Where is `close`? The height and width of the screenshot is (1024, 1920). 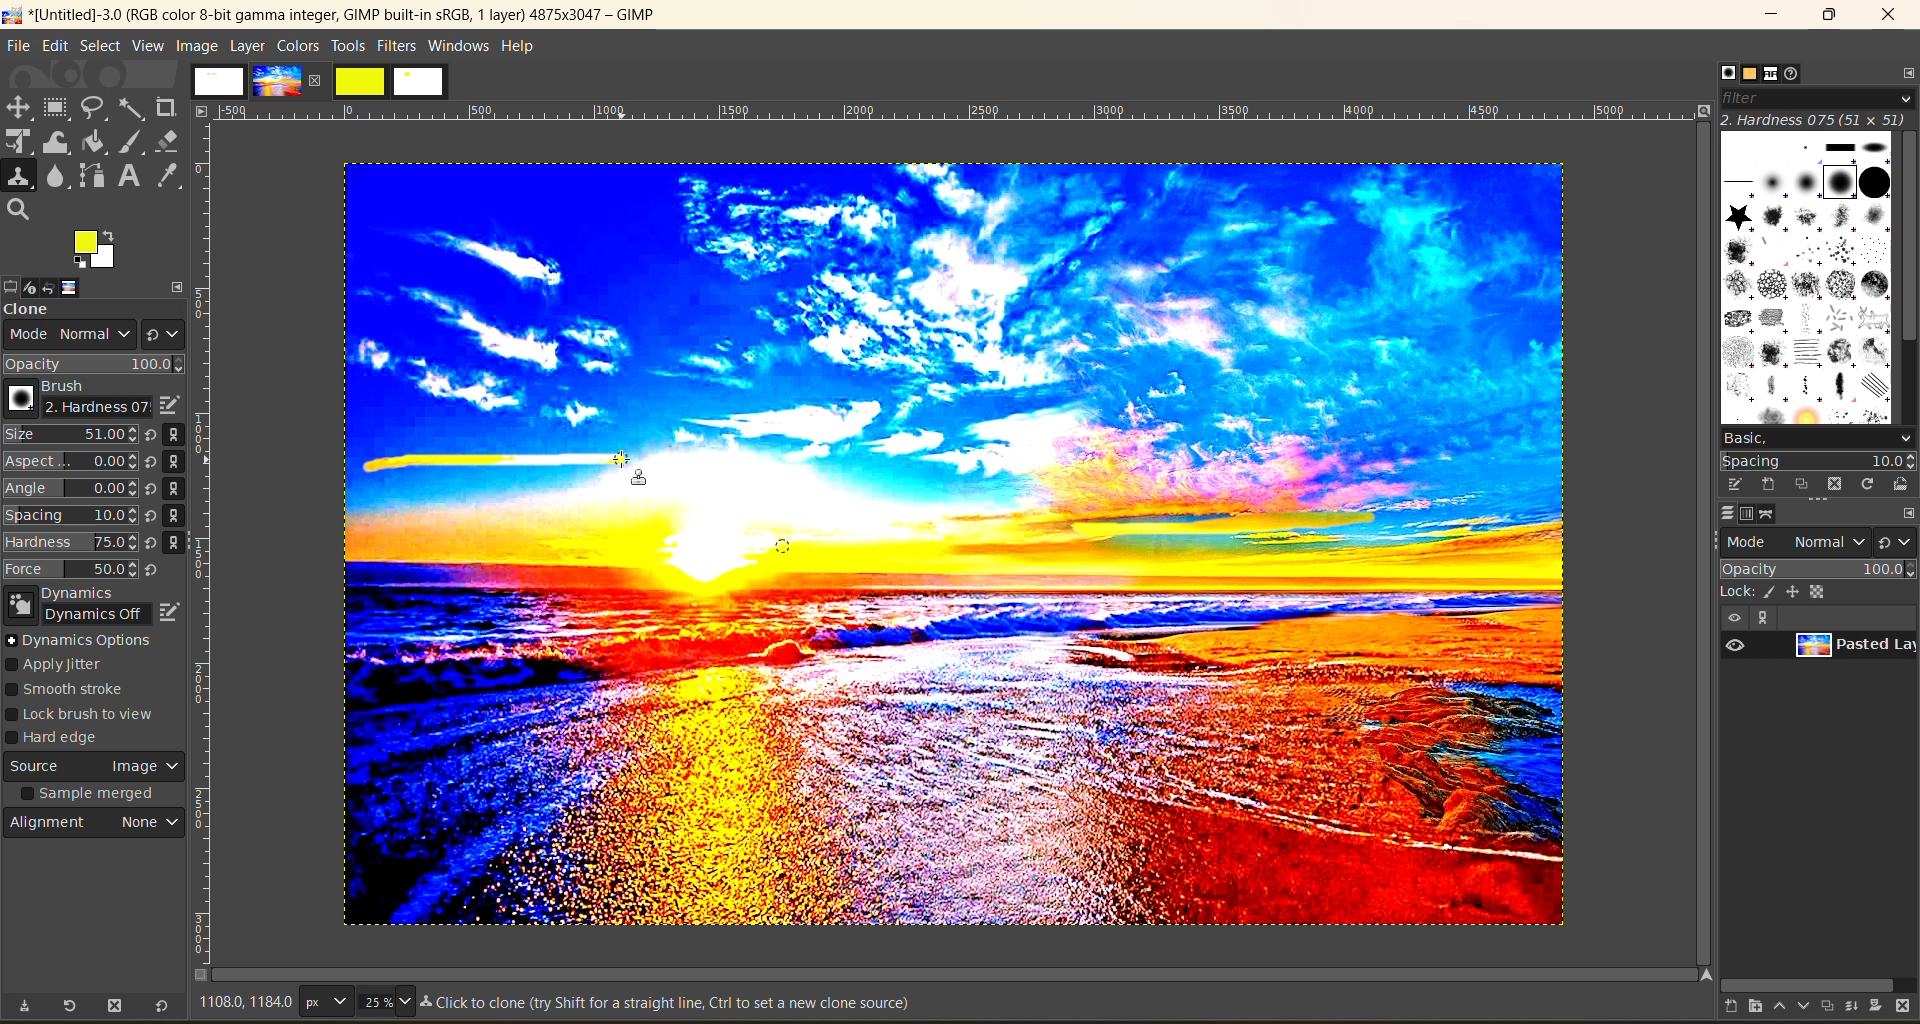
close is located at coordinates (1888, 18).